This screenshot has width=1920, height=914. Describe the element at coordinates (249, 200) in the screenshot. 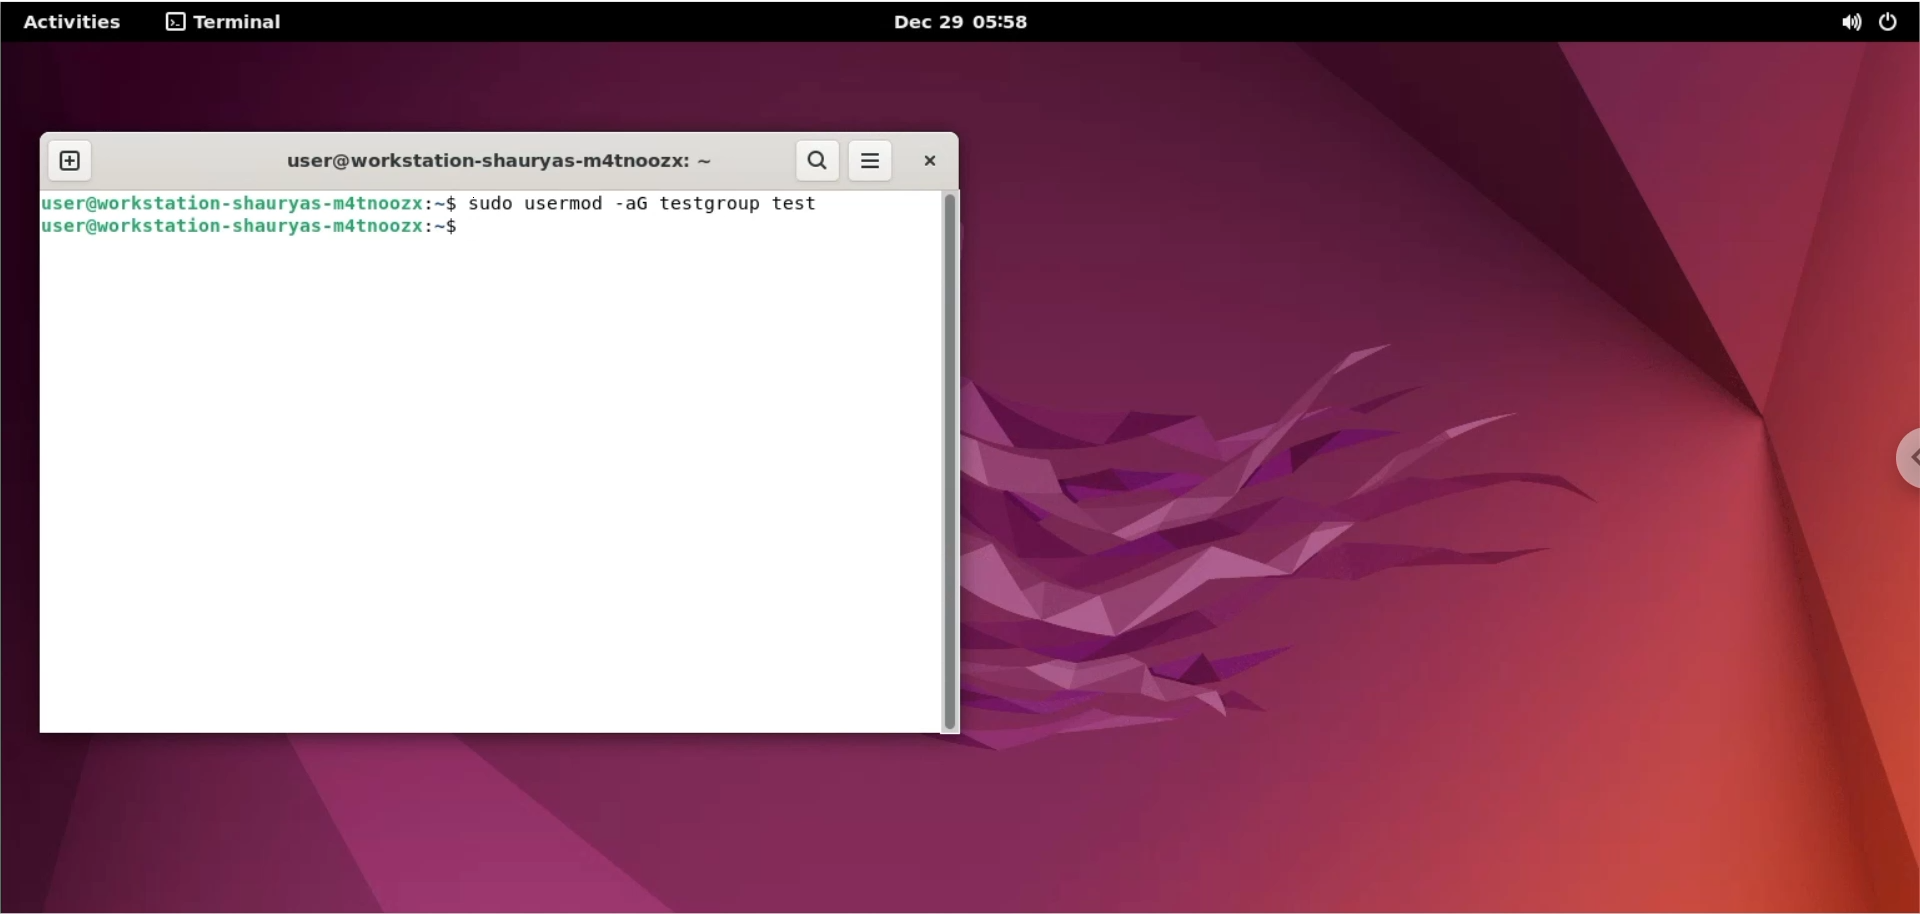

I see `user@workstation-shauryas-m4tnoozx:-$` at that location.